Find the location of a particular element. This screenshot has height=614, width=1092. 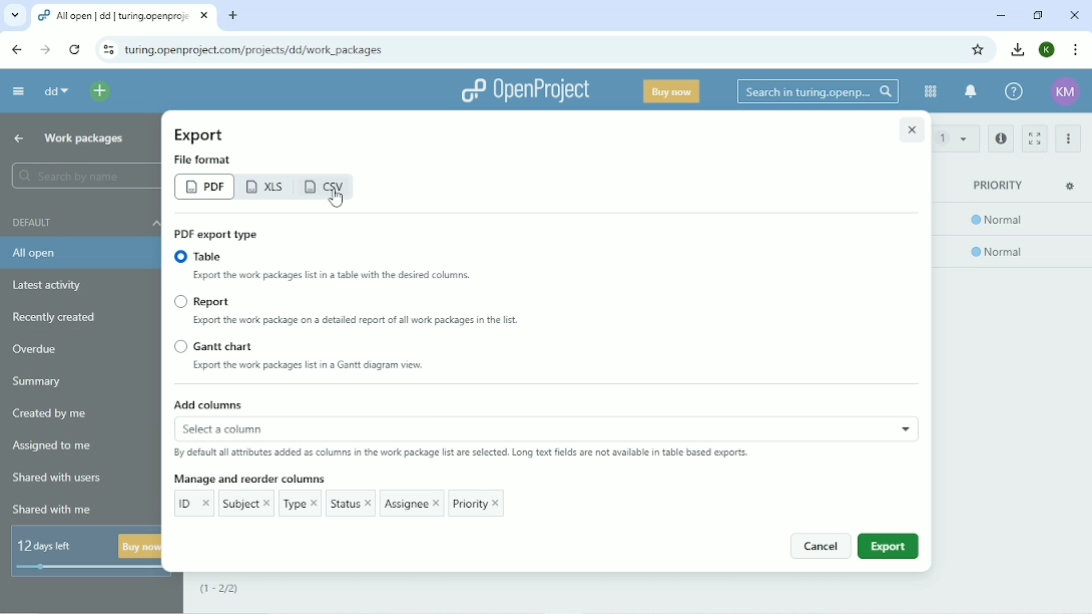

Modules is located at coordinates (929, 91).